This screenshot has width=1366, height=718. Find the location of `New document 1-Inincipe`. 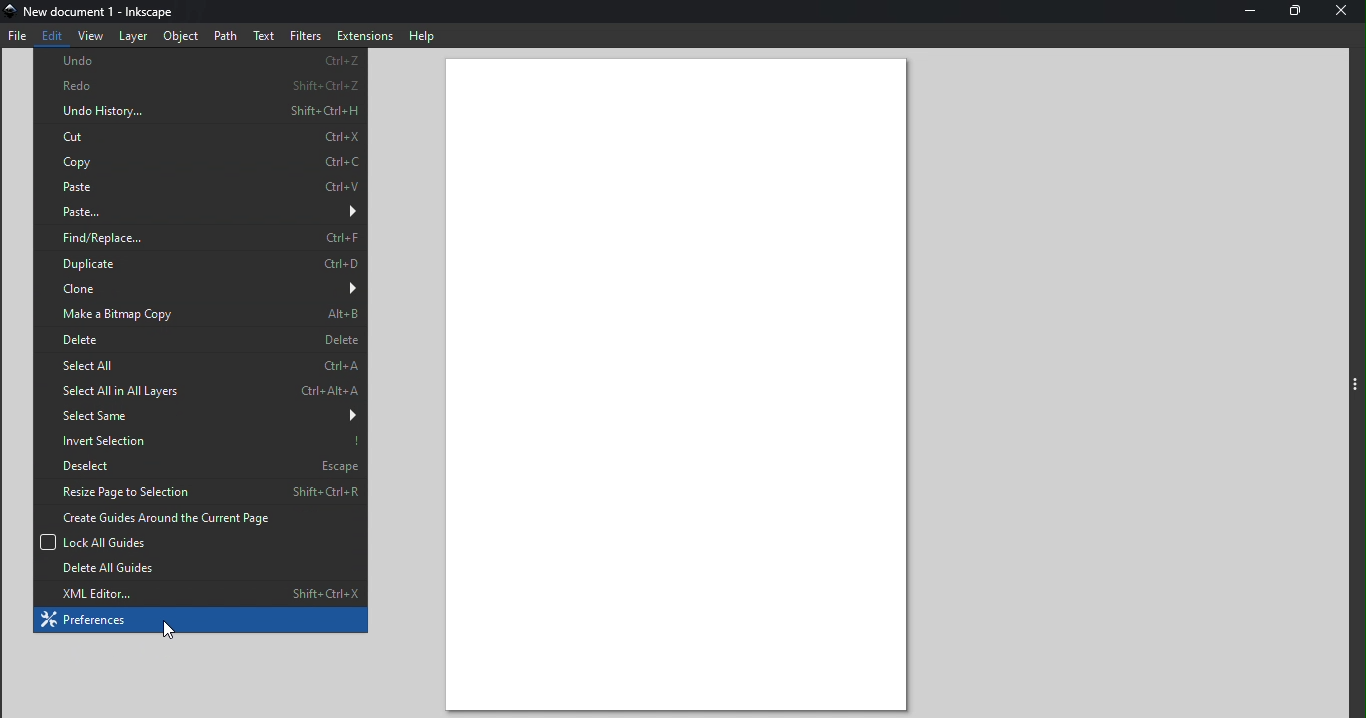

New document 1-Inincipe is located at coordinates (103, 12).